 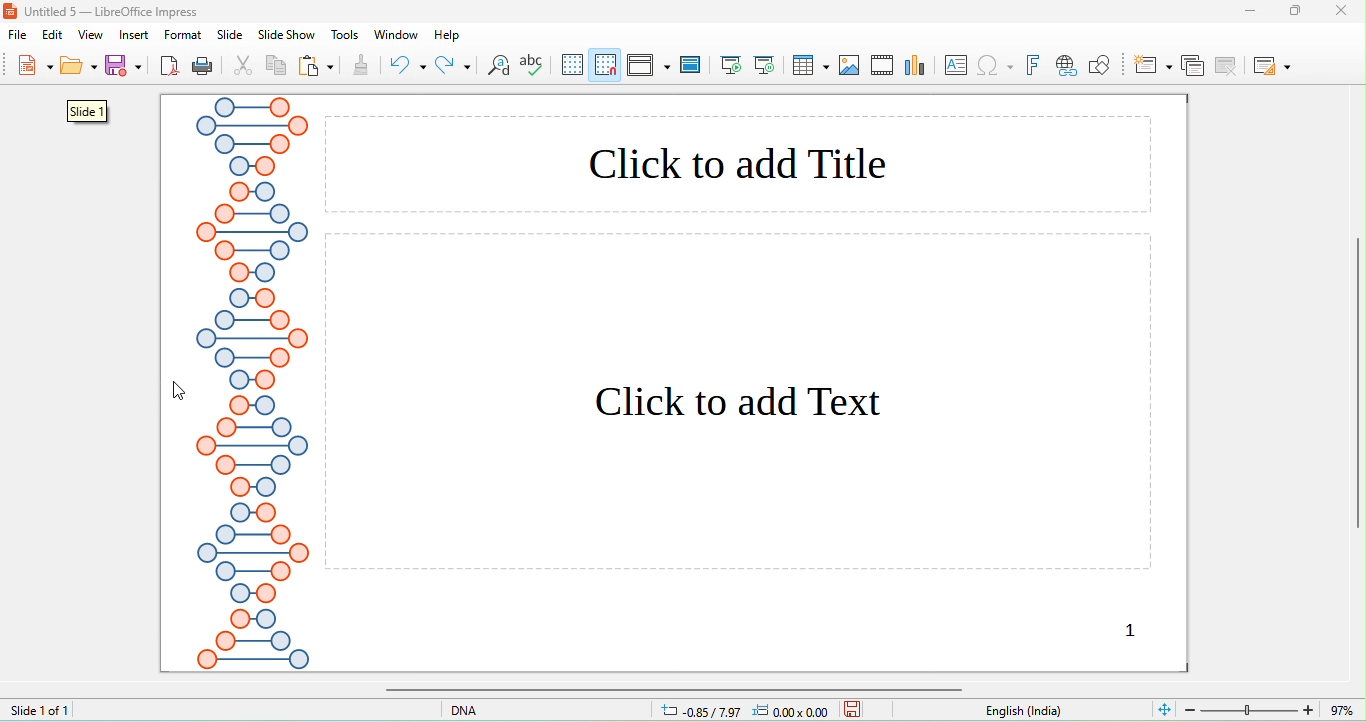 What do you see at coordinates (1347, 10) in the screenshot?
I see `close` at bounding box center [1347, 10].